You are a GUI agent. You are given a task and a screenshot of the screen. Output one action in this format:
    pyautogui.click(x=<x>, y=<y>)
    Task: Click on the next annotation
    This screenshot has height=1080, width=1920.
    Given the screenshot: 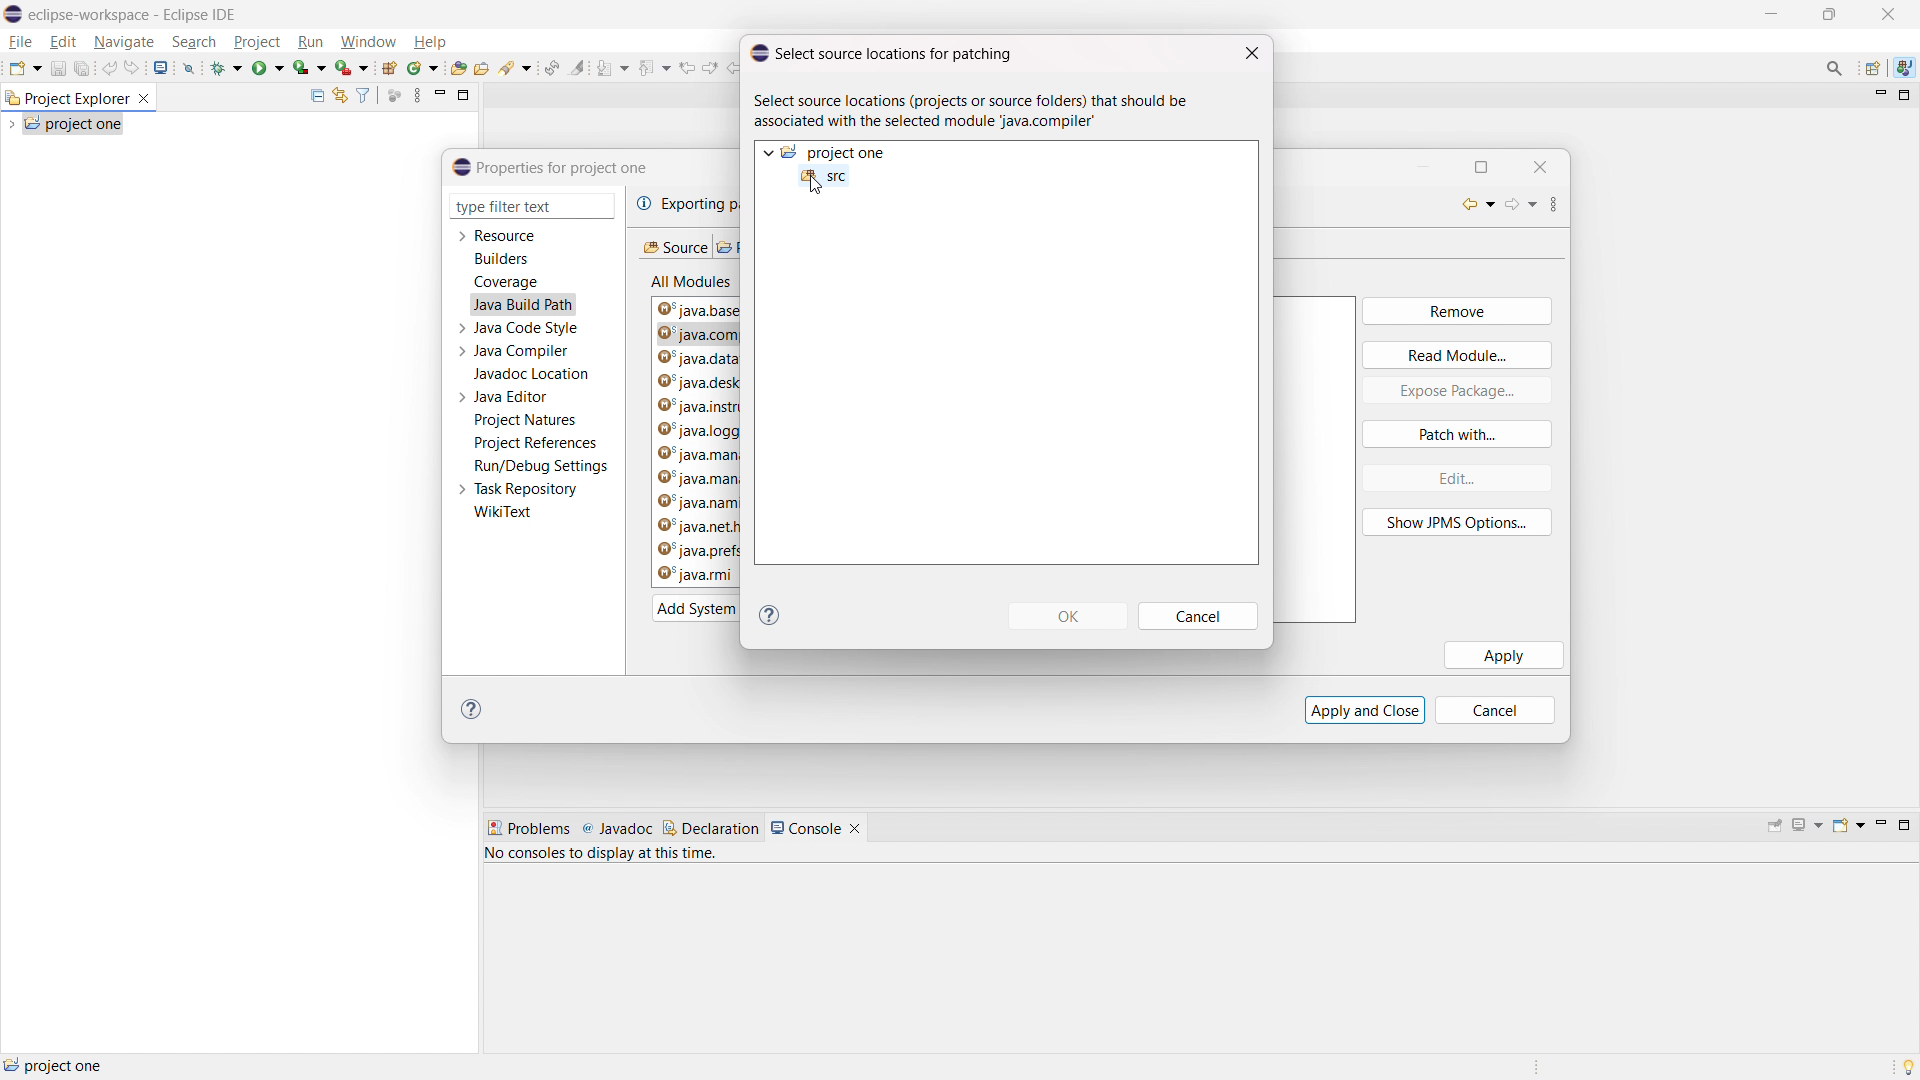 What is the action you would take?
    pyautogui.click(x=612, y=68)
    